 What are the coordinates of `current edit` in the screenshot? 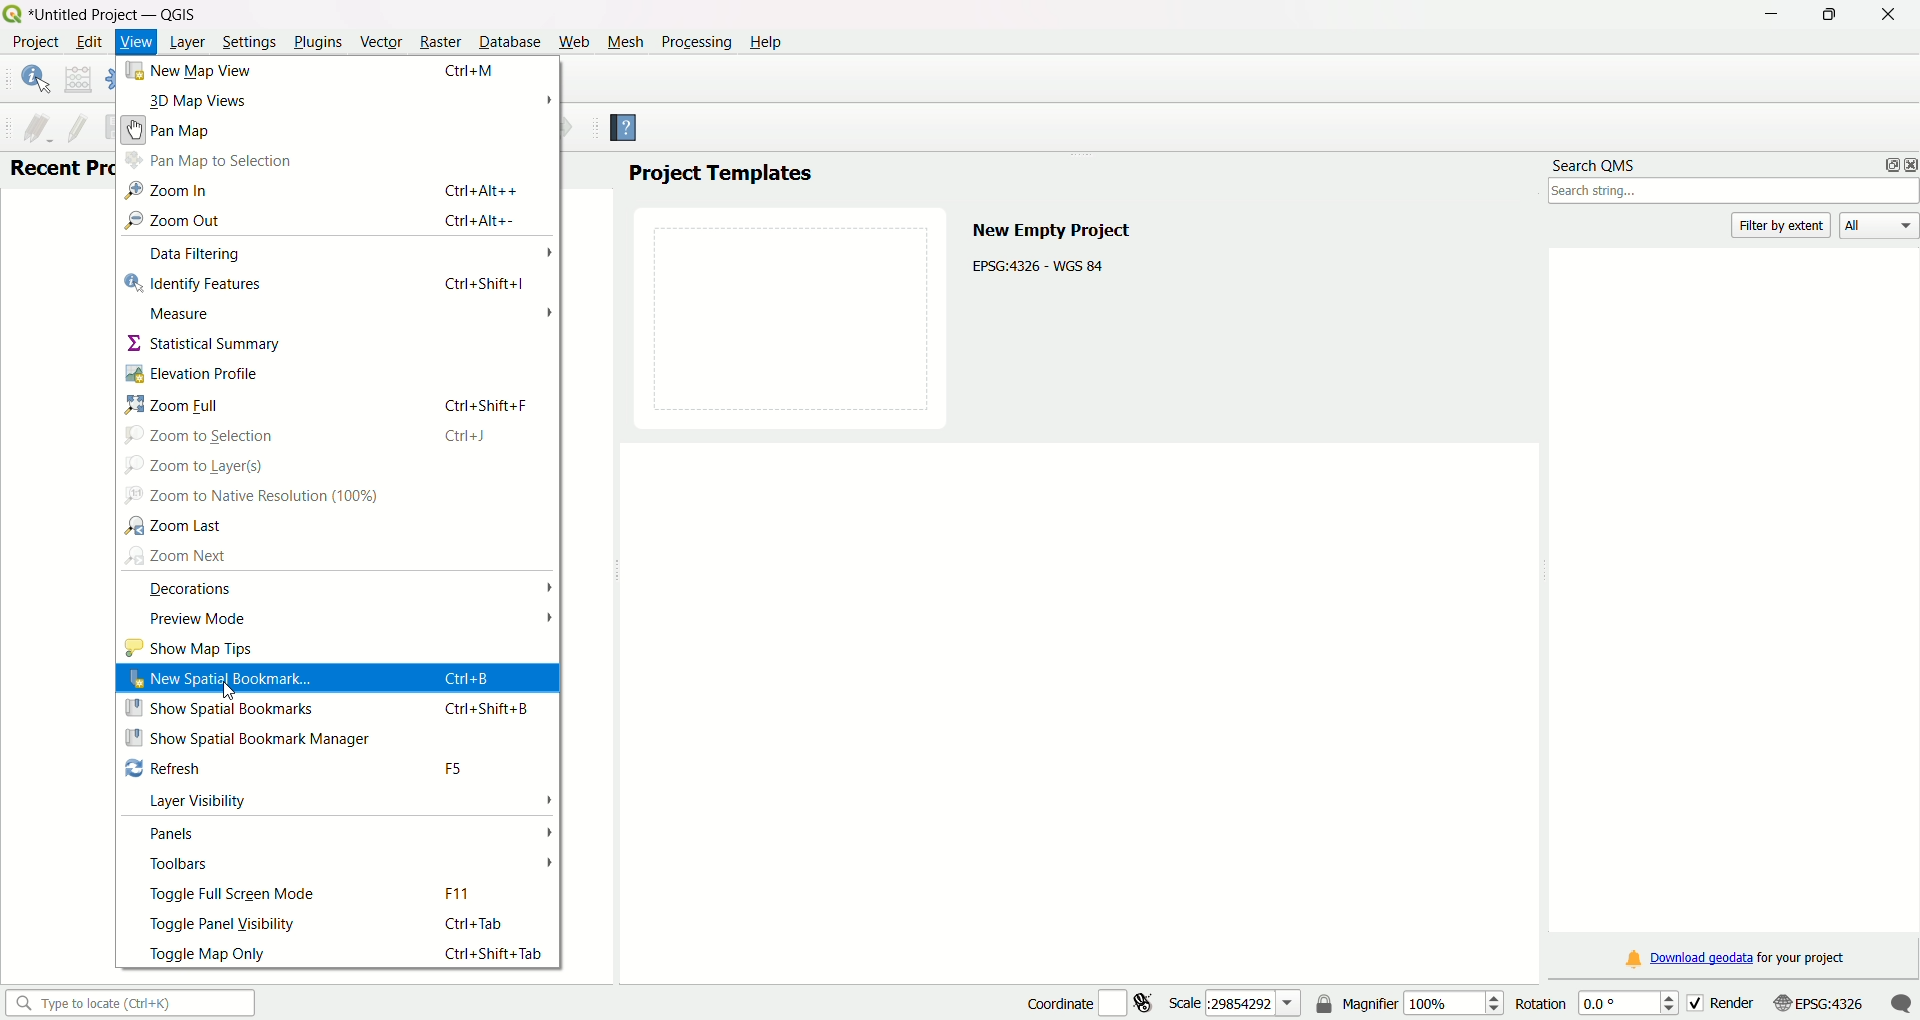 It's located at (29, 126).